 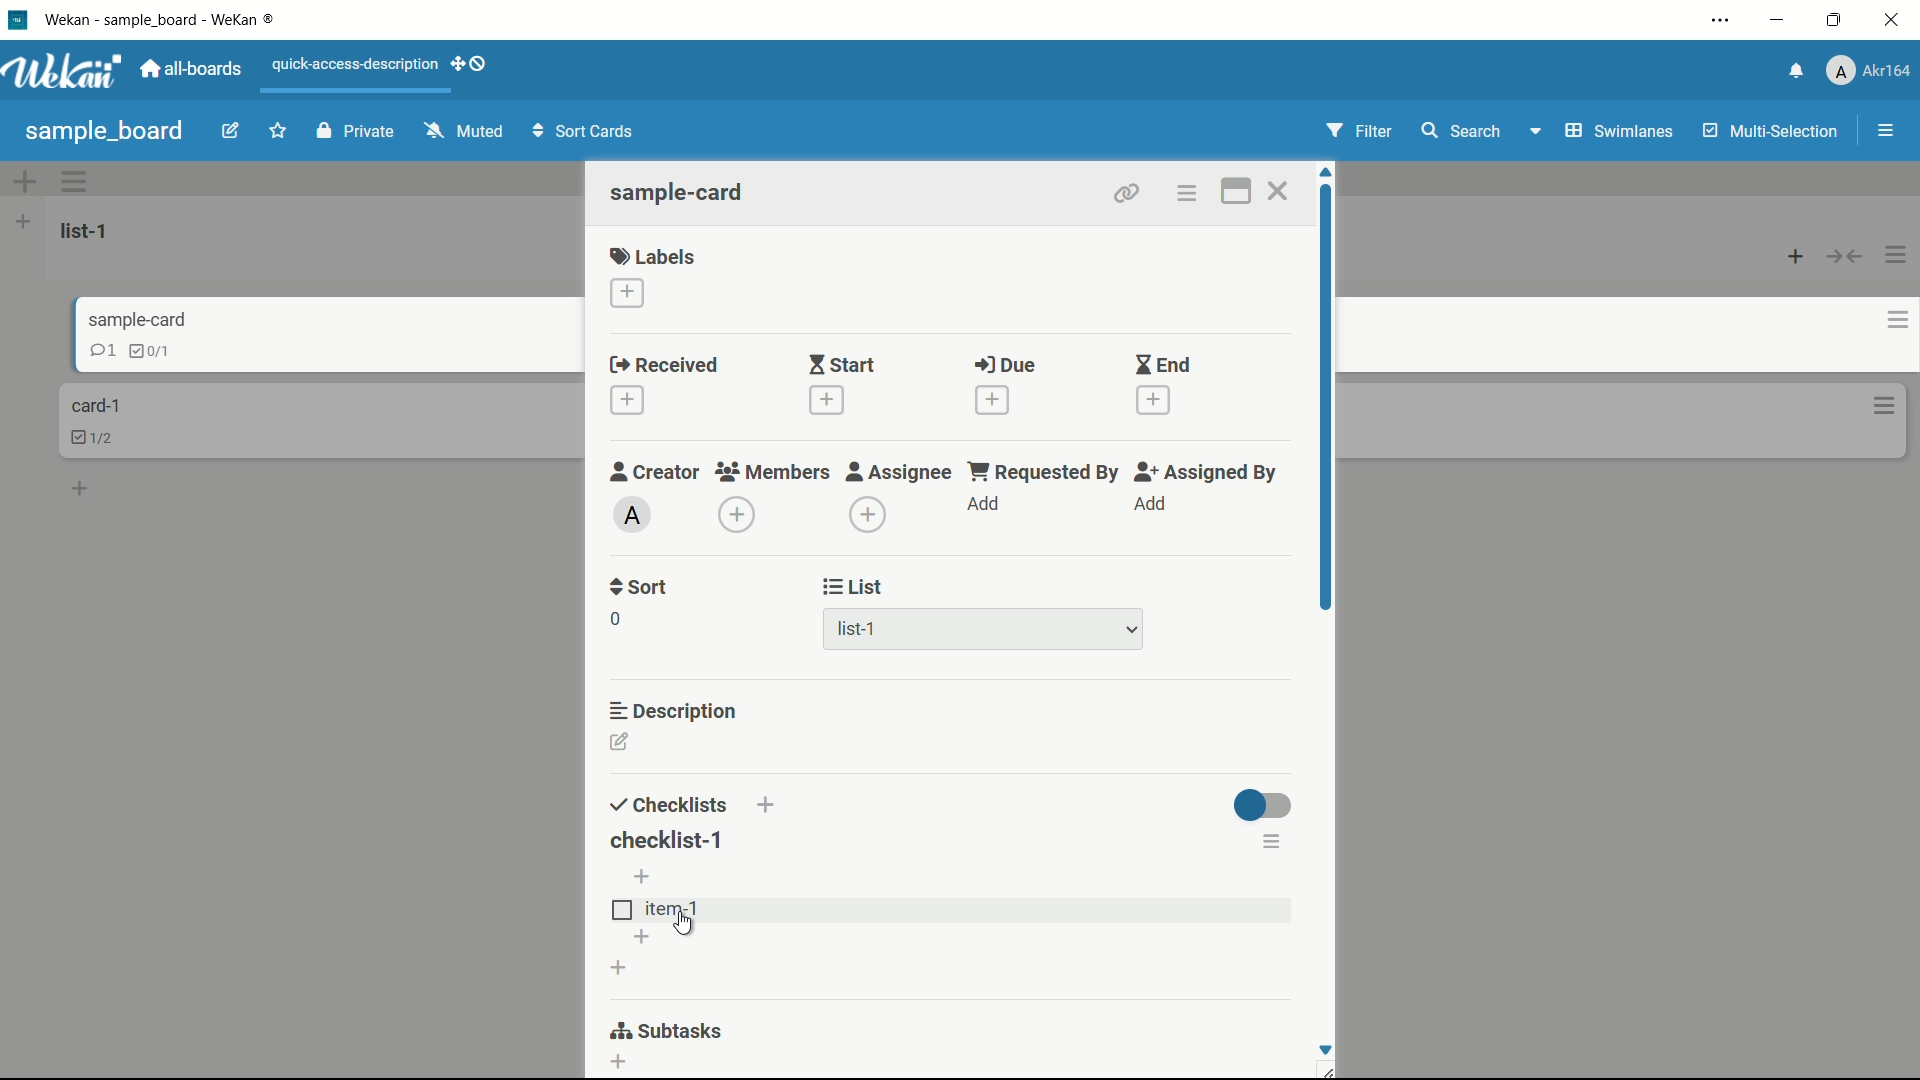 What do you see at coordinates (121, 320) in the screenshot?
I see `card name` at bounding box center [121, 320].